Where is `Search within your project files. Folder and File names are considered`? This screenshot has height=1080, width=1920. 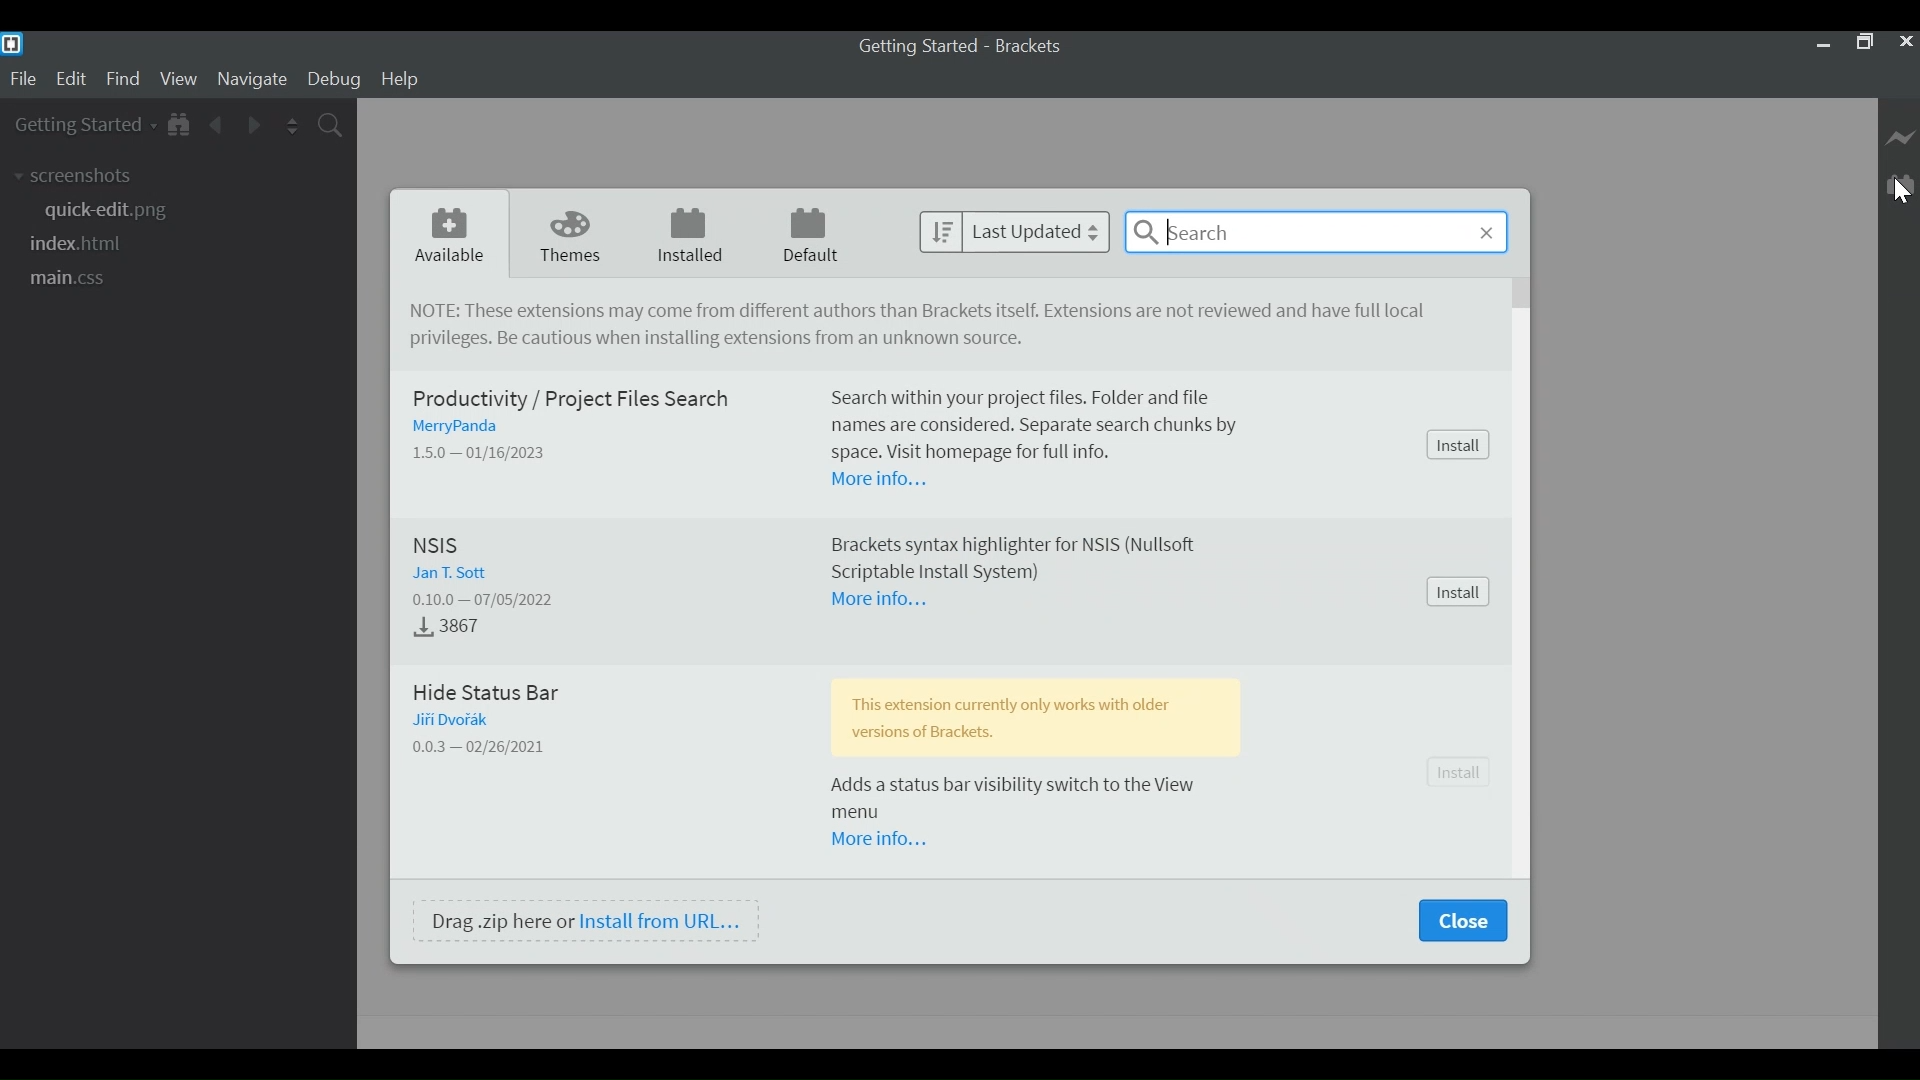
Search within your project files. Folder and File names are considered is located at coordinates (1045, 427).